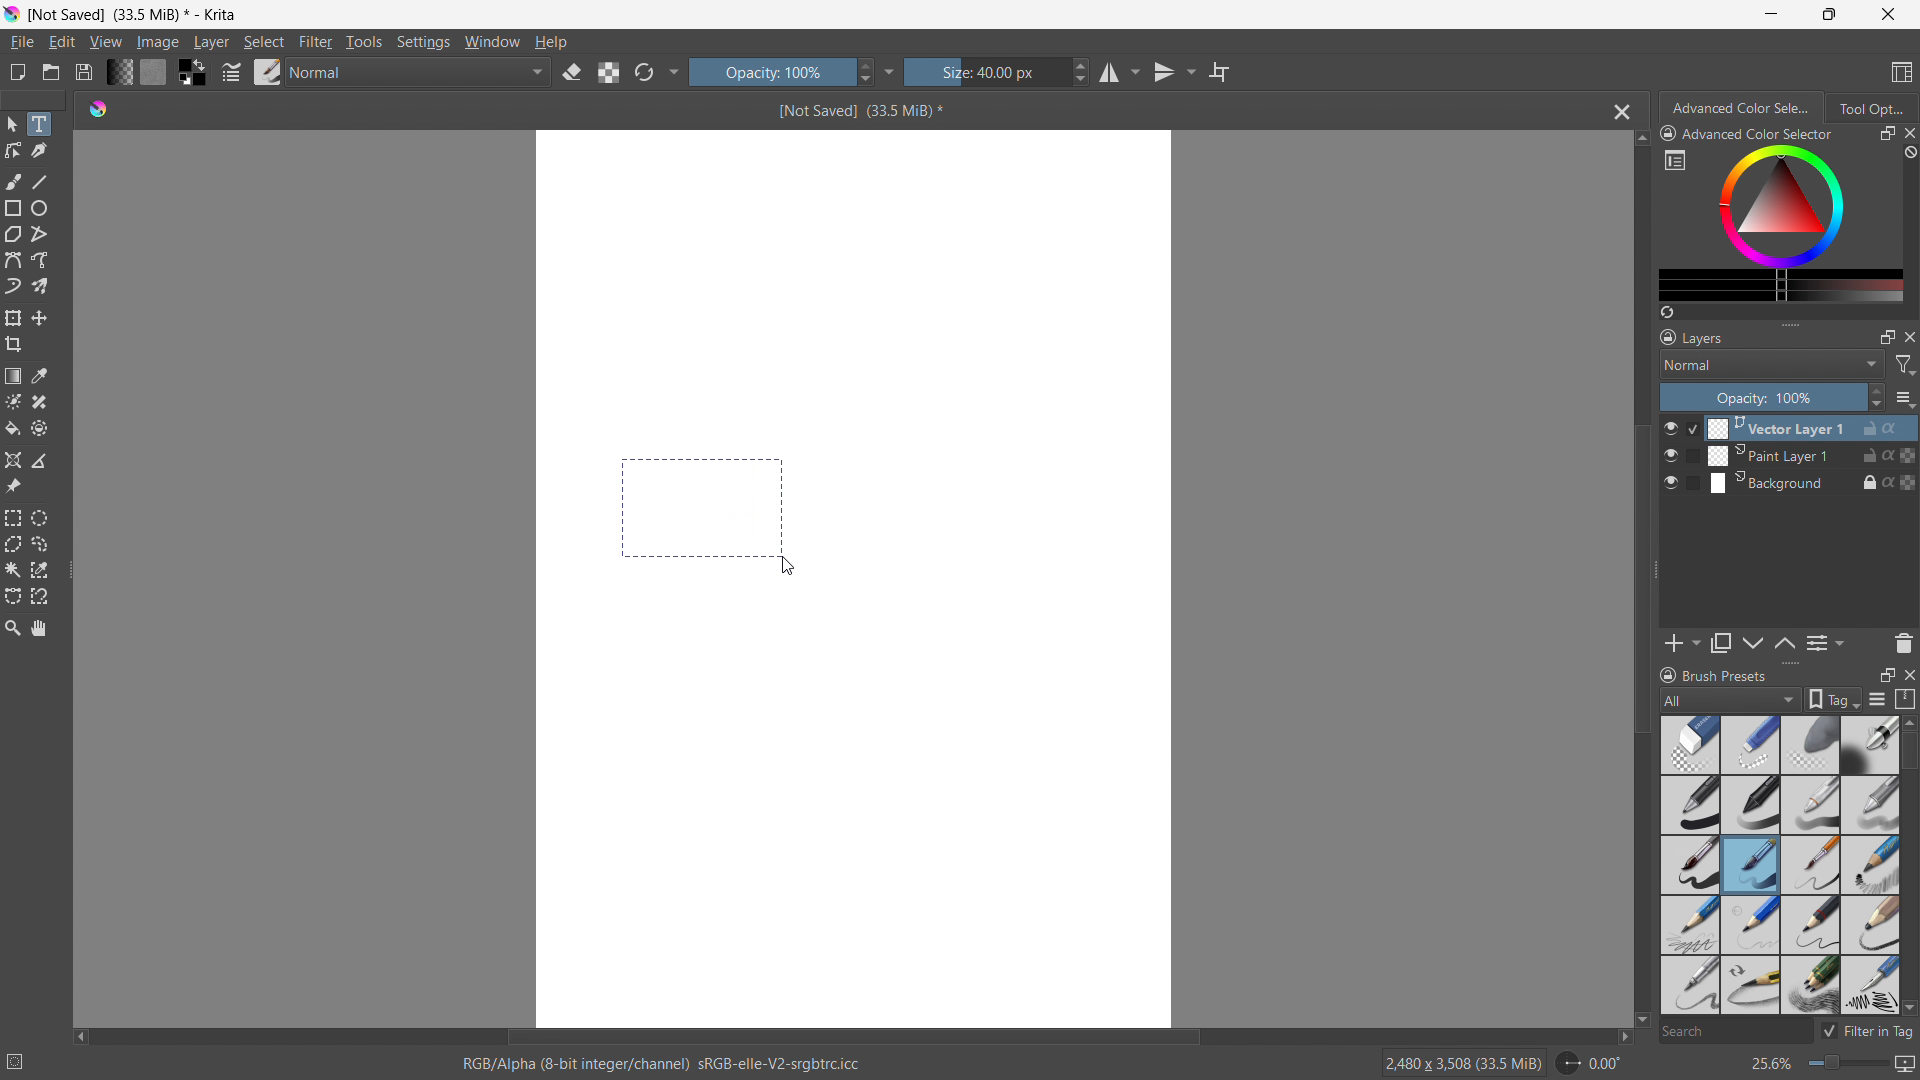 This screenshot has height=1080, width=1920. I want to click on open, so click(51, 72).